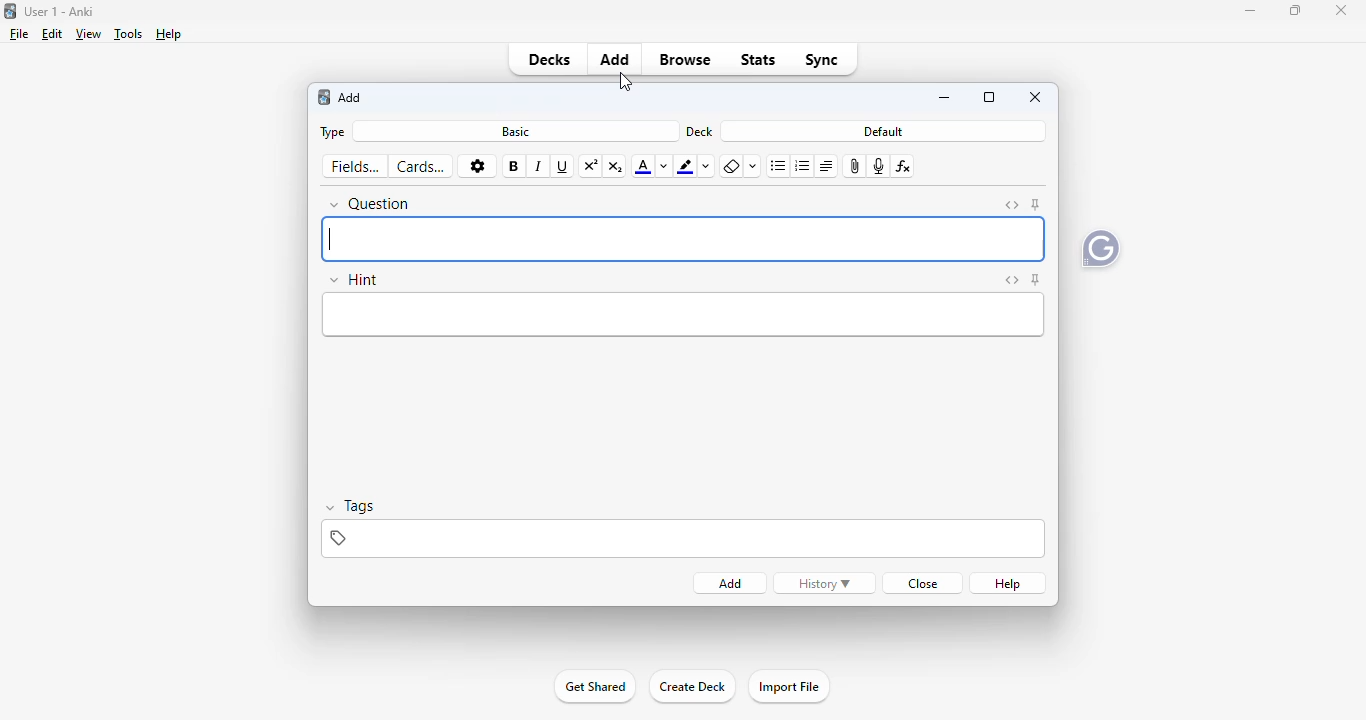 The image size is (1366, 720). What do you see at coordinates (733, 166) in the screenshot?
I see `remove formatting` at bounding box center [733, 166].